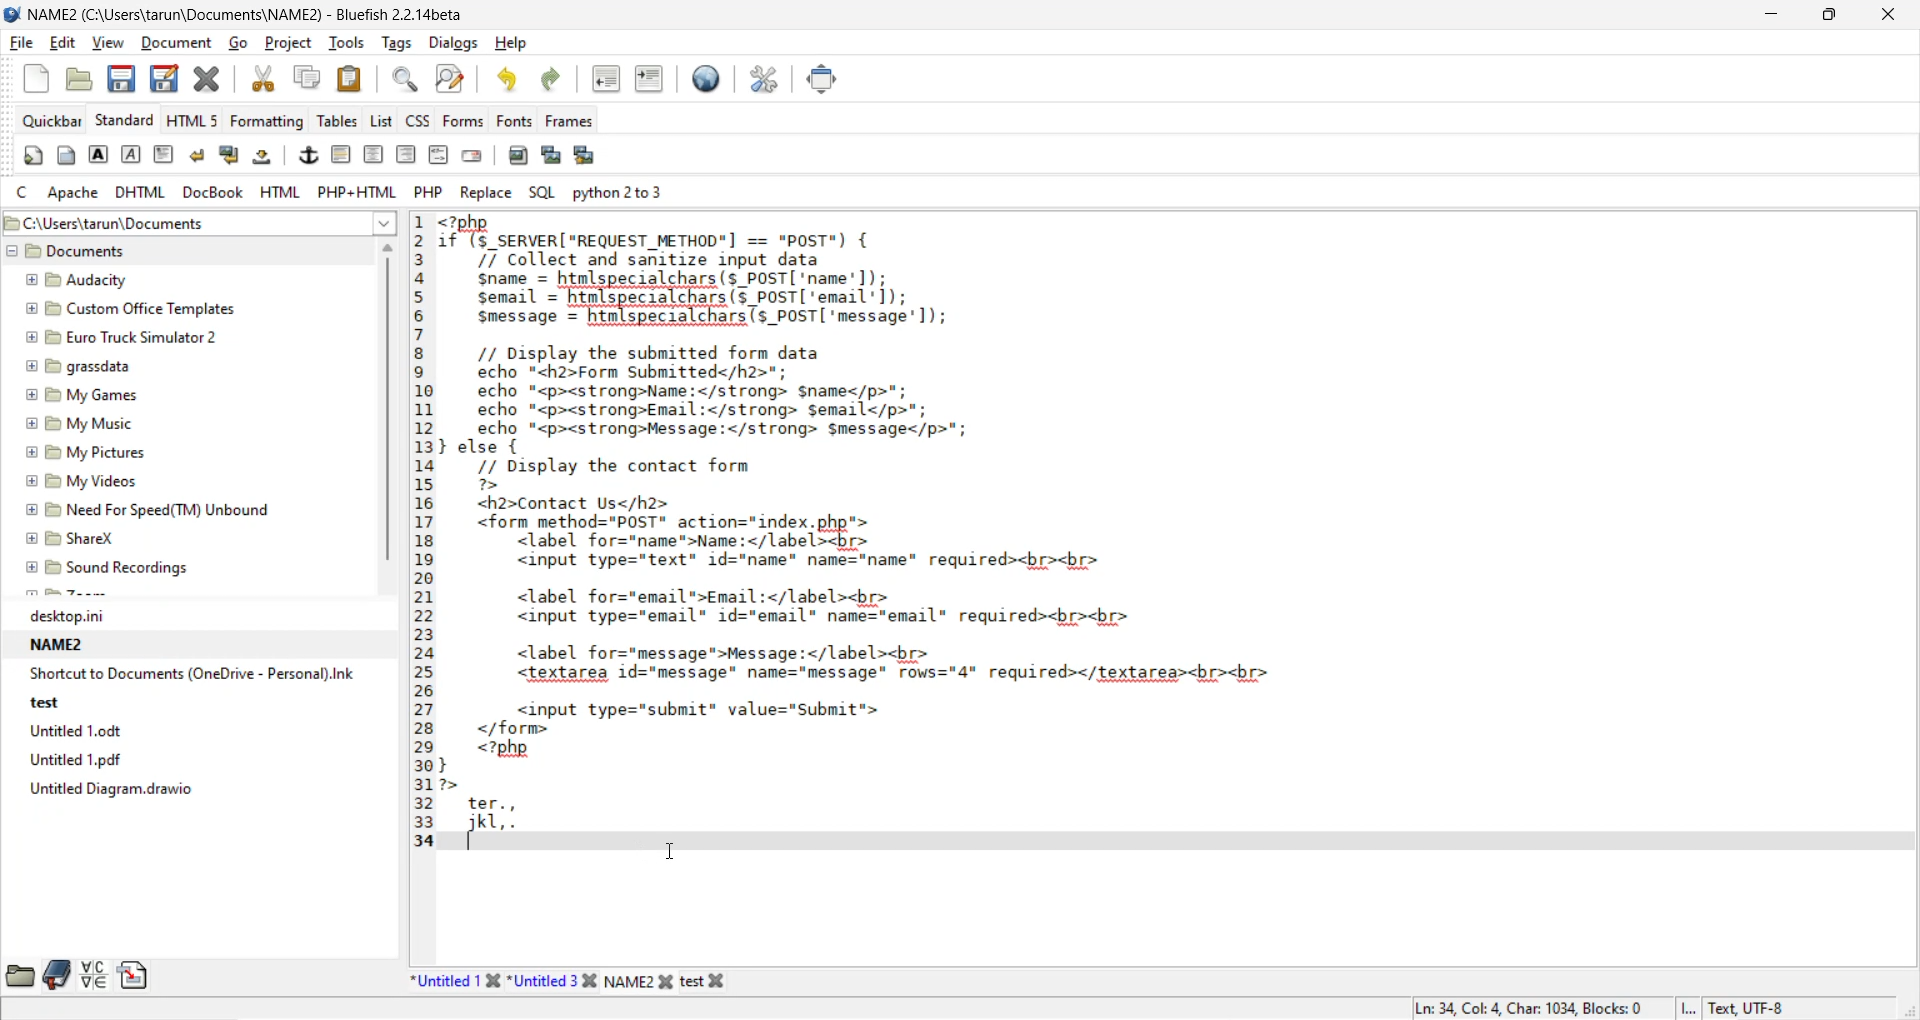 The width and height of the screenshot is (1920, 1020). What do you see at coordinates (133, 157) in the screenshot?
I see `emphasis` at bounding box center [133, 157].